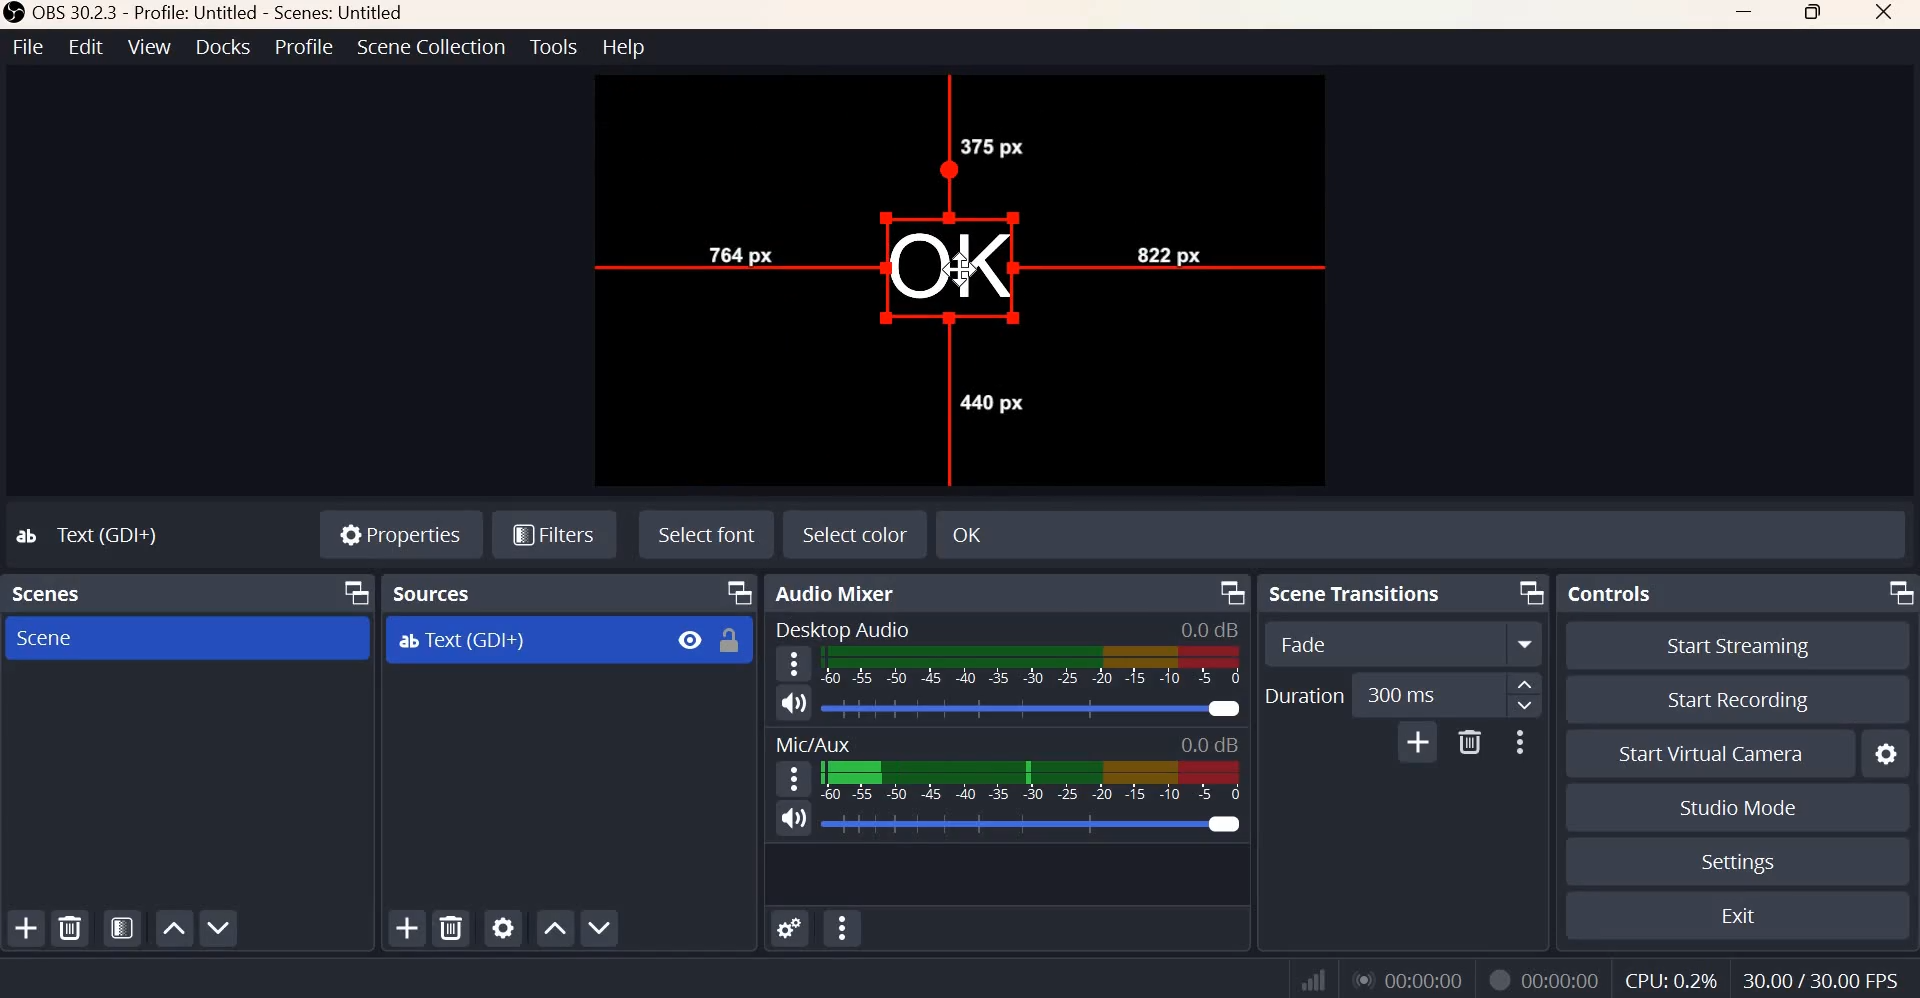  I want to click on Start recording, so click(1739, 700).